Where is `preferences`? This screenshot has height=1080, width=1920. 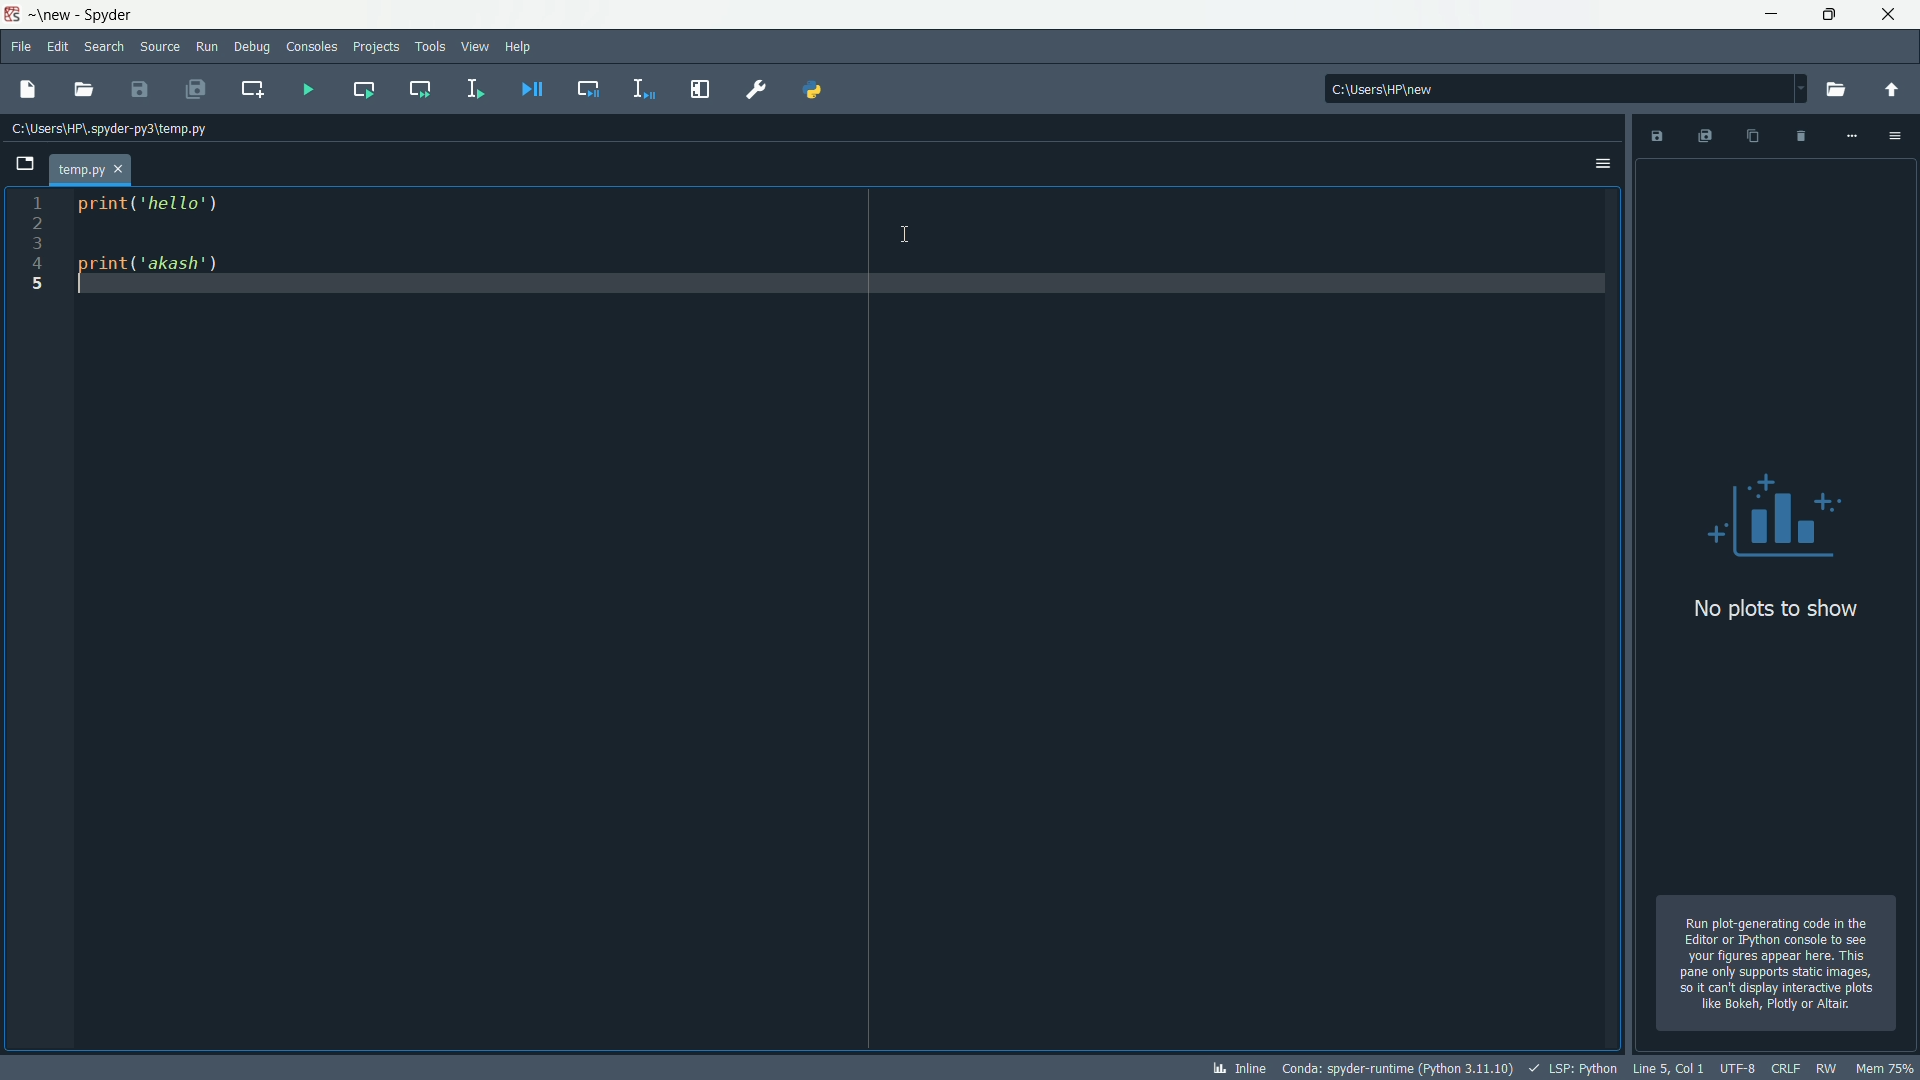 preferences is located at coordinates (753, 89).